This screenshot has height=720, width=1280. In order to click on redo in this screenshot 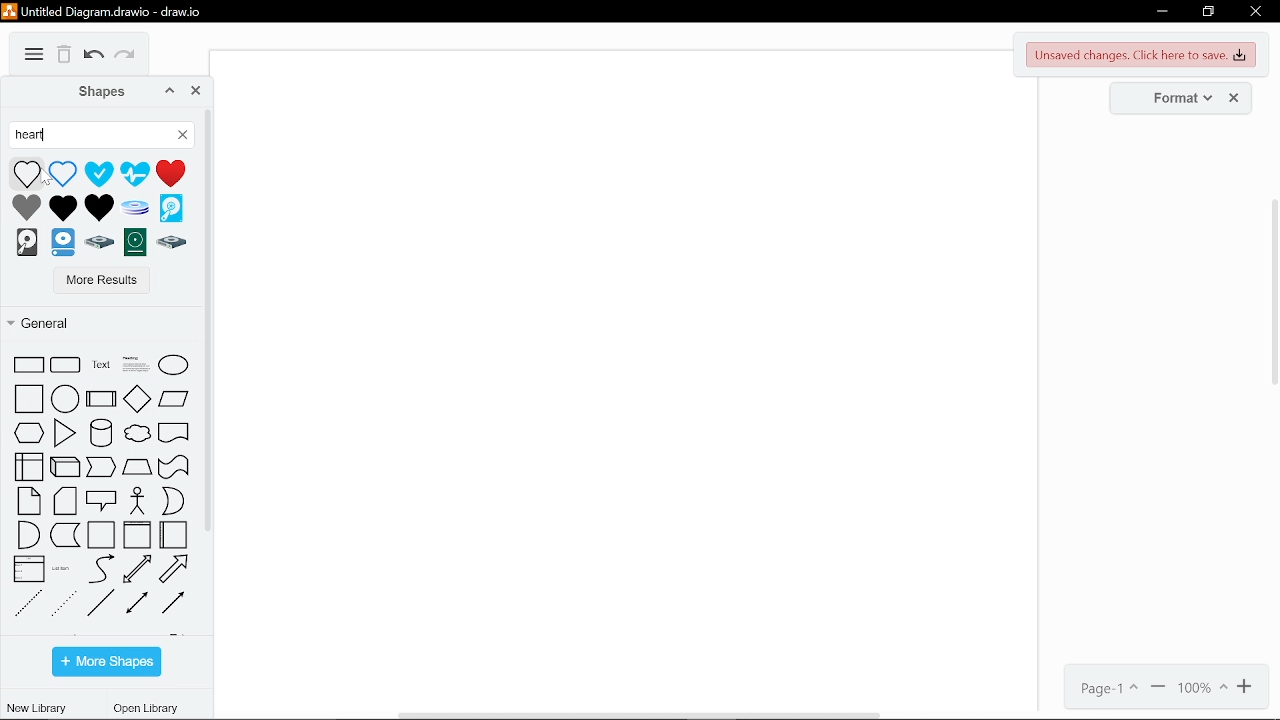, I will do `click(128, 58)`.